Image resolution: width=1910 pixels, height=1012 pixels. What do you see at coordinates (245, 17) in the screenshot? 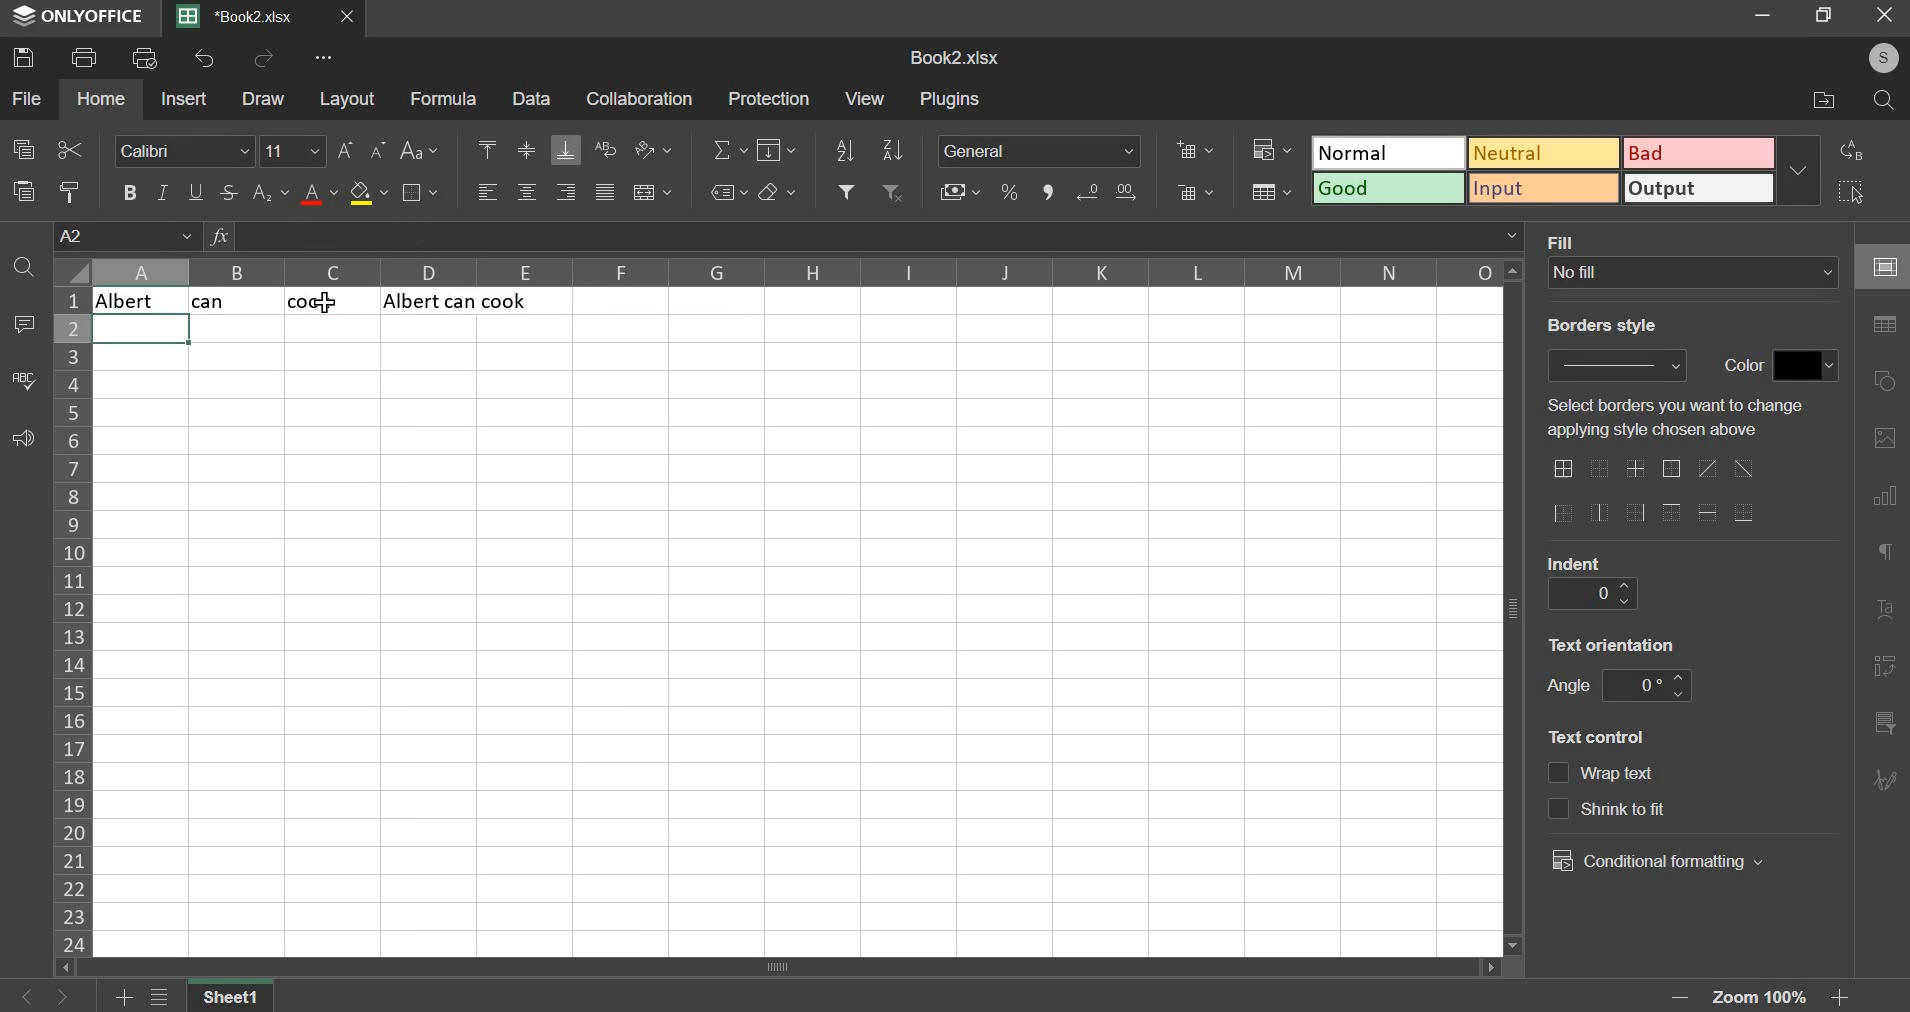
I see `Current sheets` at bounding box center [245, 17].